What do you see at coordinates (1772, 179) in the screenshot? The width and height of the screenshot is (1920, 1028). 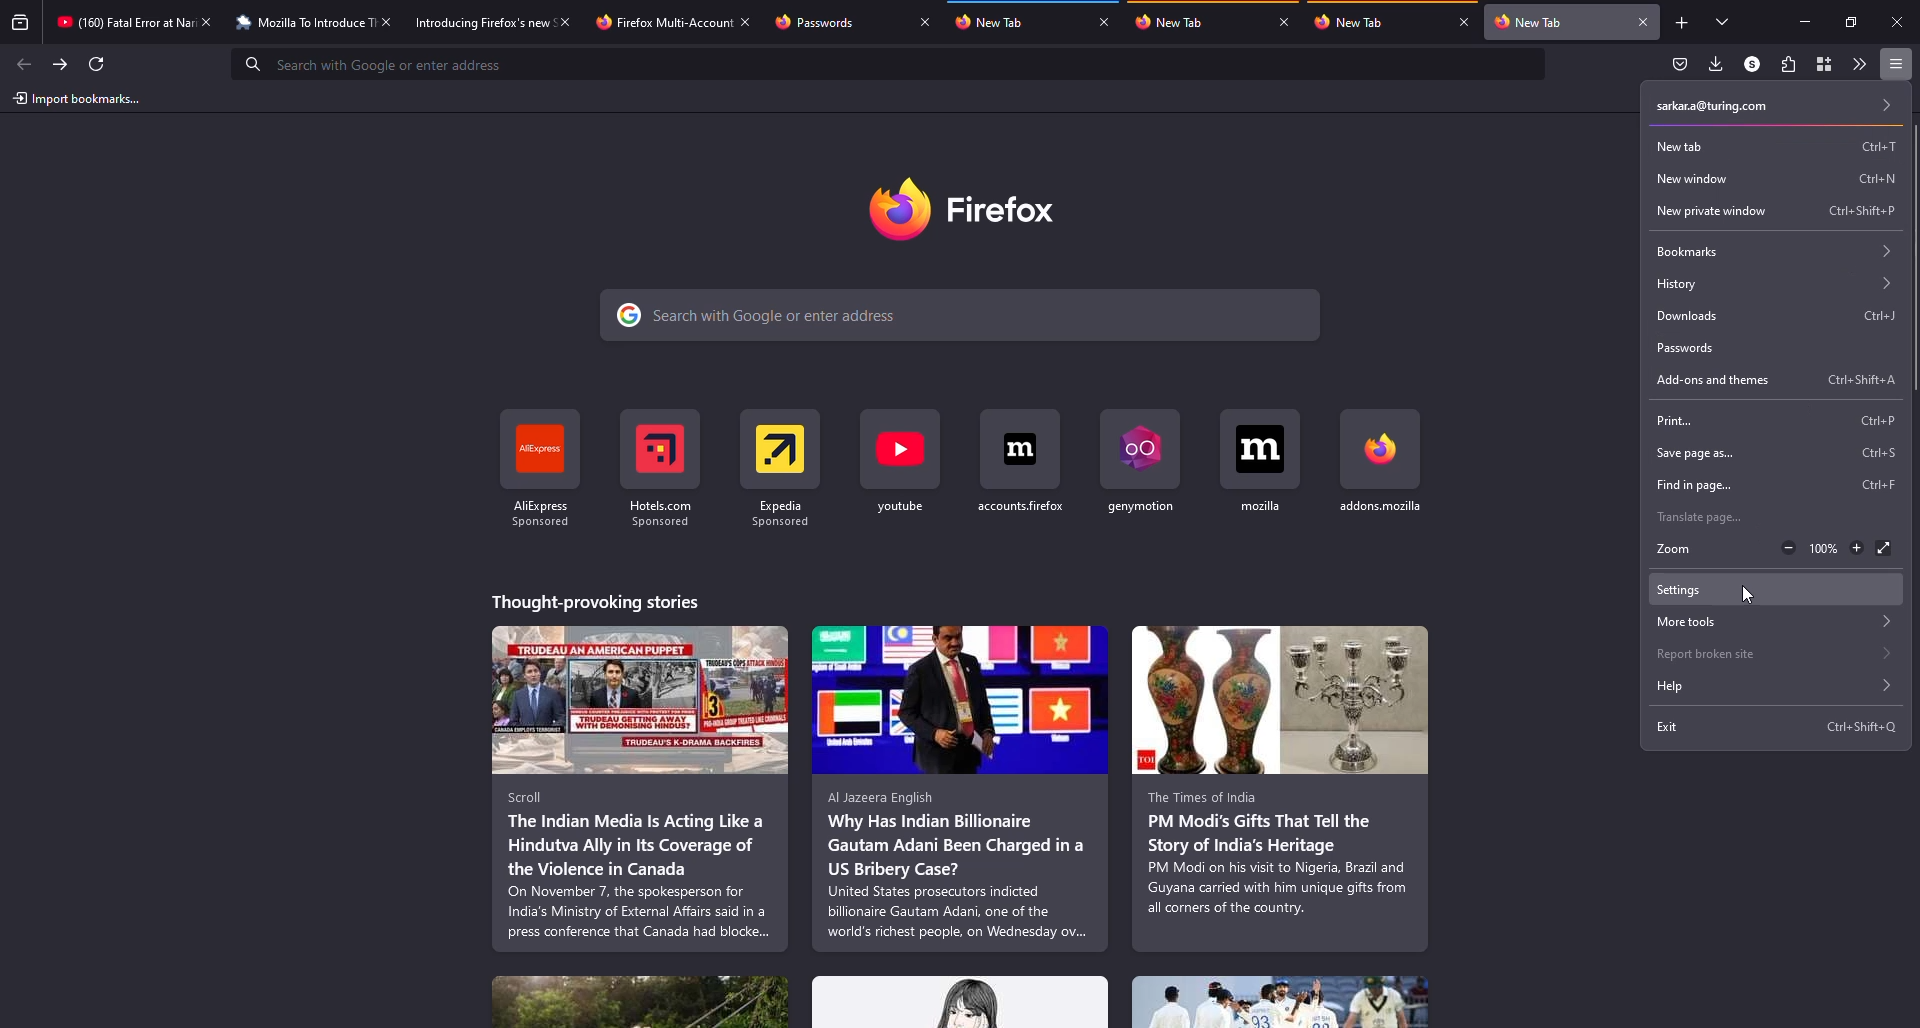 I see `new window` at bounding box center [1772, 179].